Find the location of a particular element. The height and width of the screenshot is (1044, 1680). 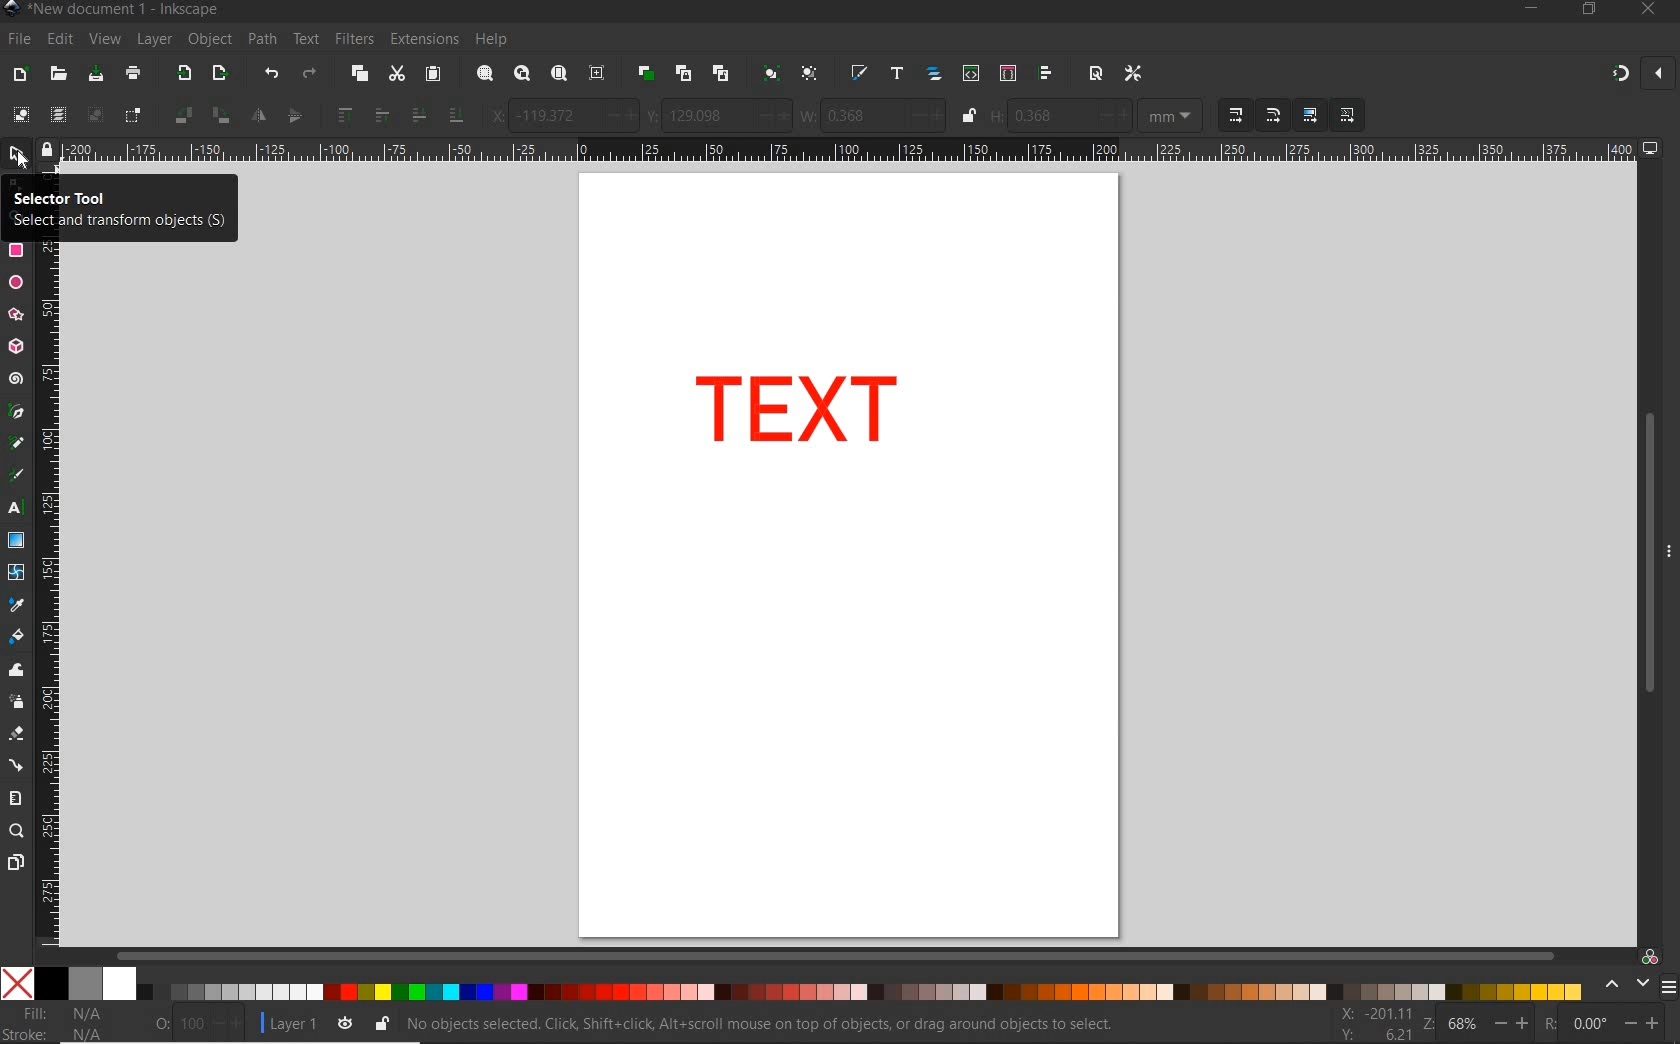

ELLIPSE TOOL is located at coordinates (17, 284).